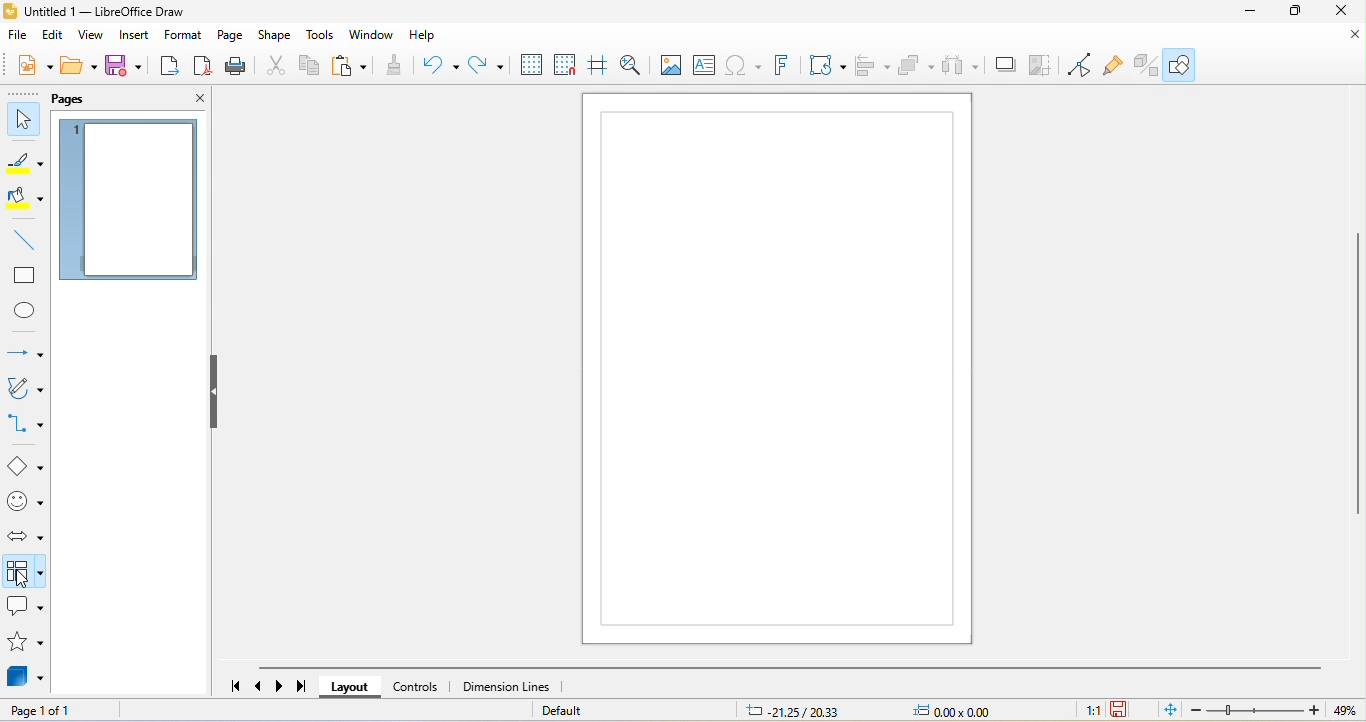 This screenshot has width=1366, height=722. Describe the element at coordinates (745, 68) in the screenshot. I see `special character` at that location.